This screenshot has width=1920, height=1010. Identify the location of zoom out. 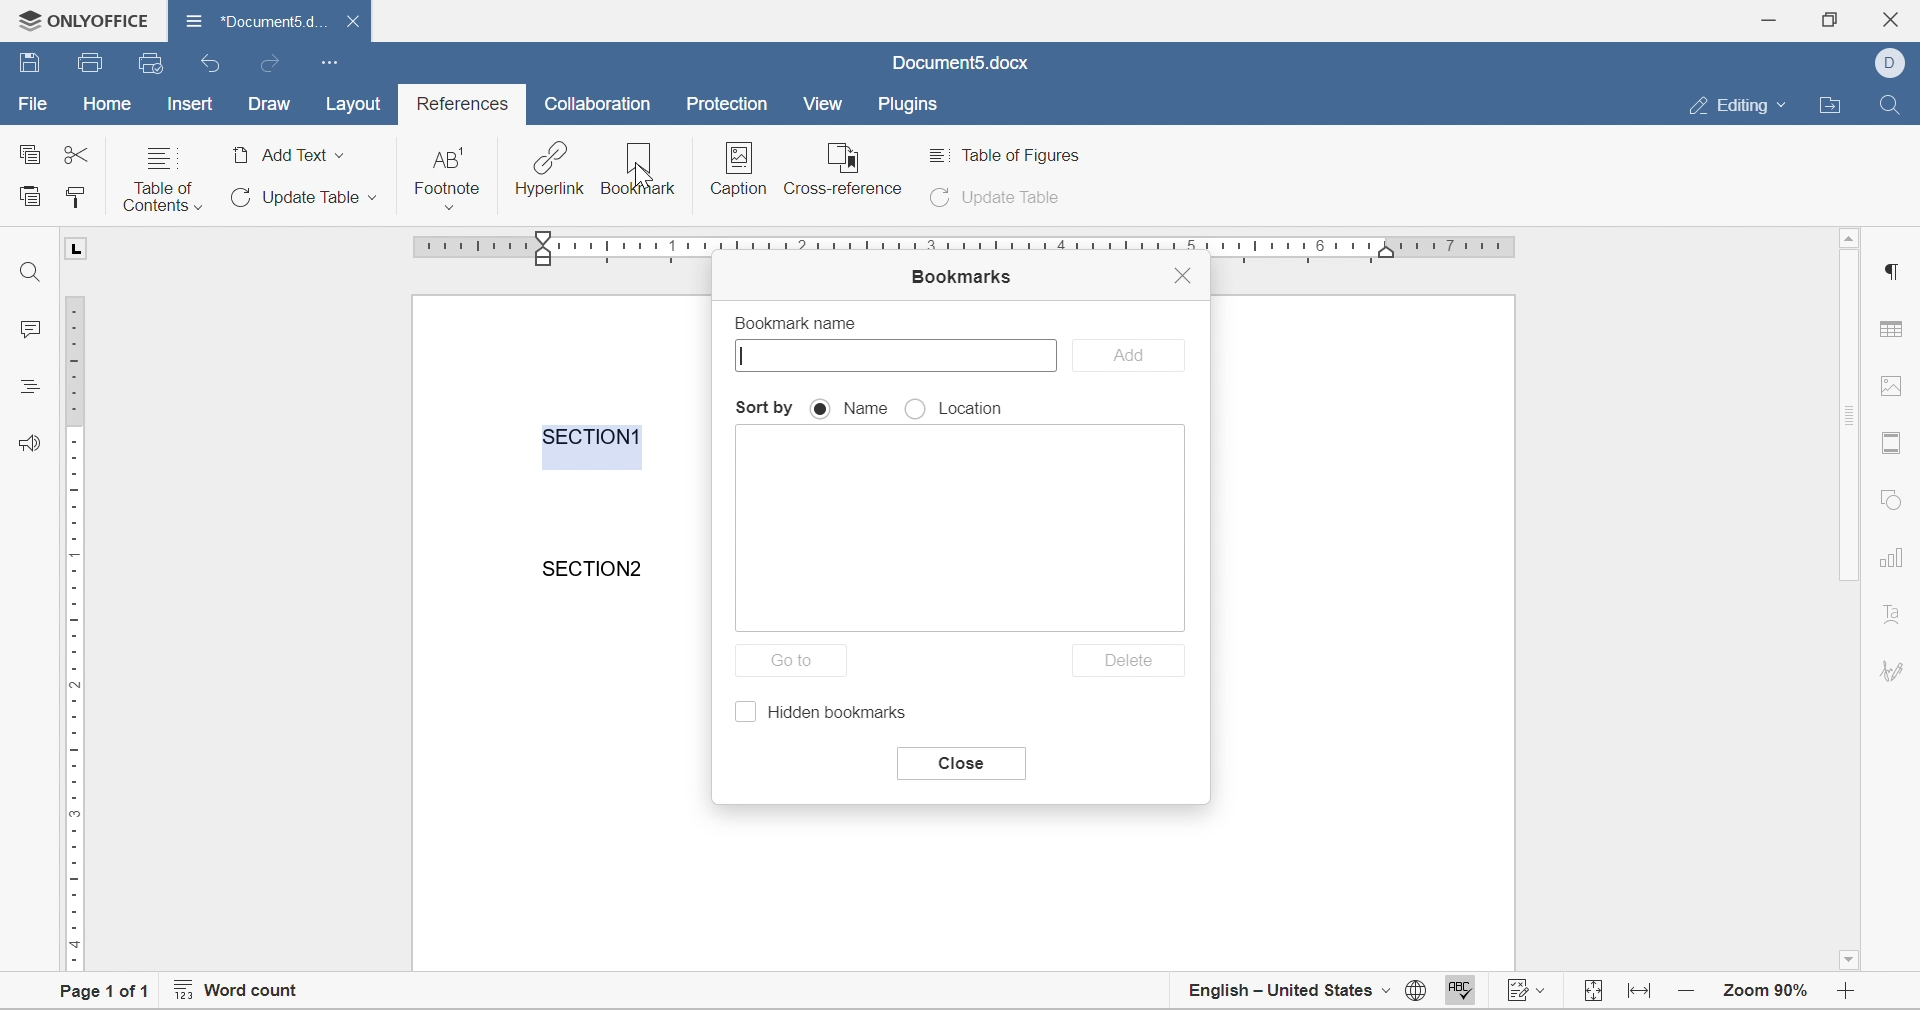
(1851, 993).